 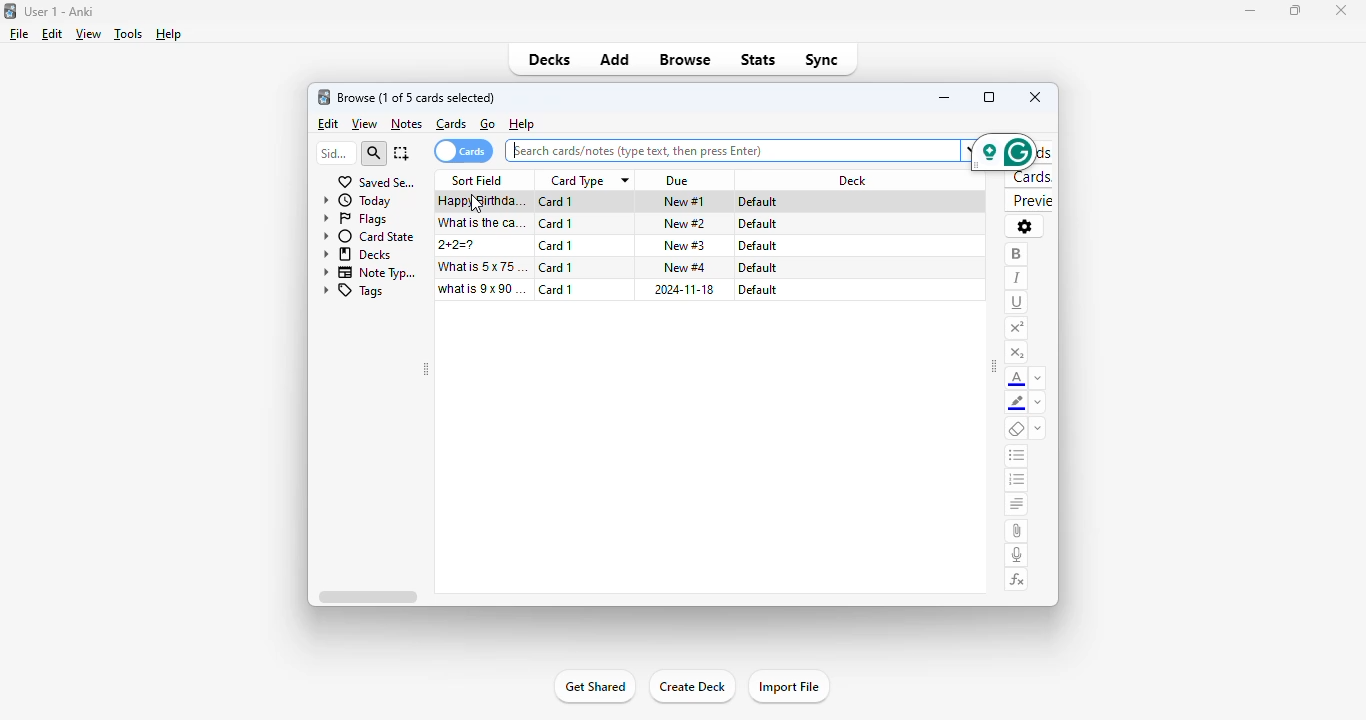 I want to click on decks, so click(x=549, y=59).